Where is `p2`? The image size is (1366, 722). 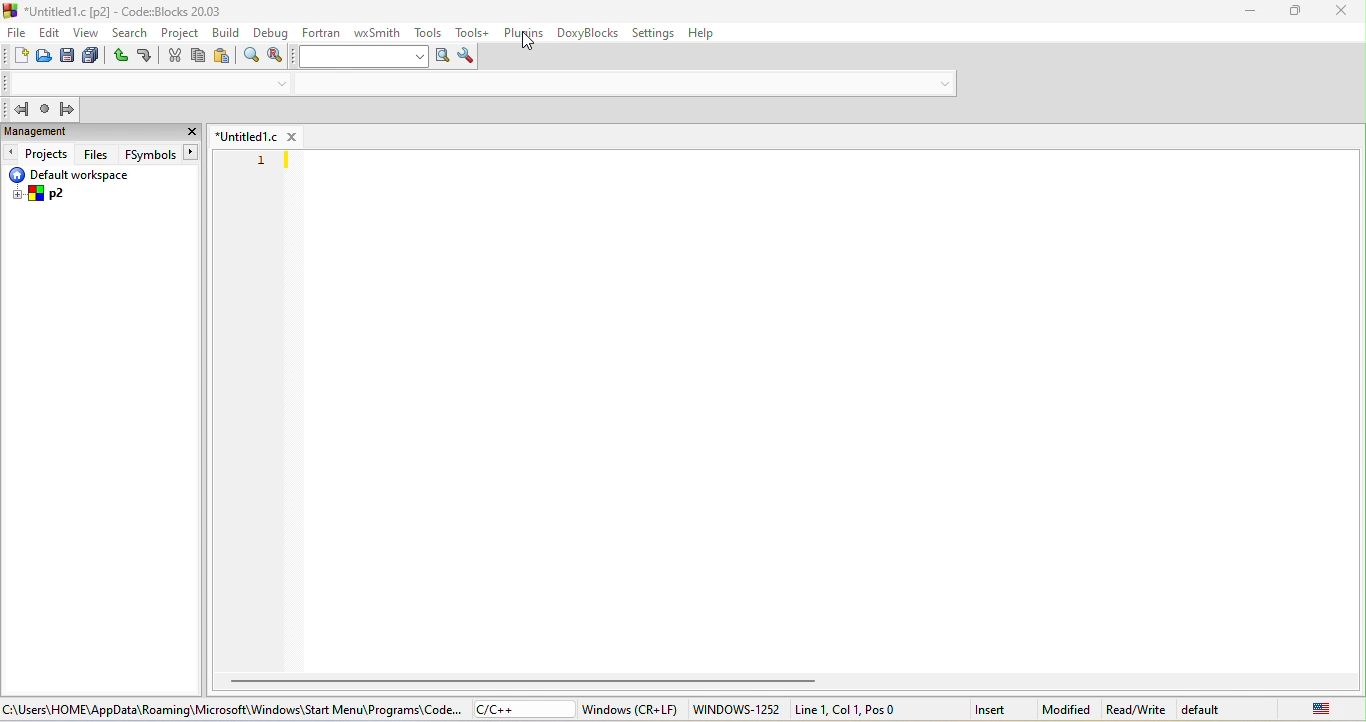
p2 is located at coordinates (41, 195).